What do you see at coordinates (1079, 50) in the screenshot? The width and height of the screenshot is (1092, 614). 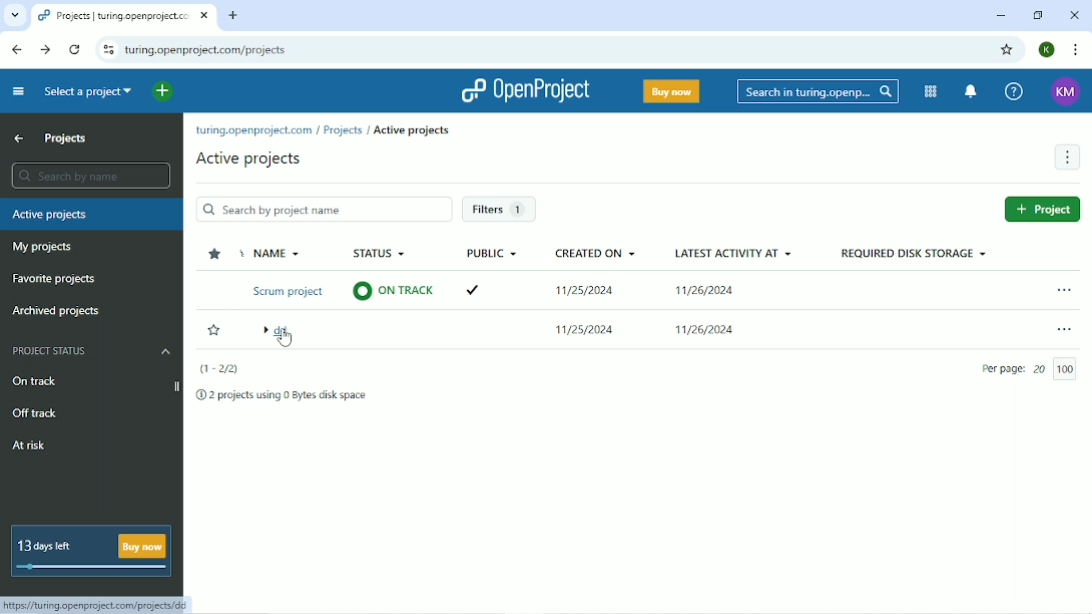 I see `Customize and control google chrome` at bounding box center [1079, 50].